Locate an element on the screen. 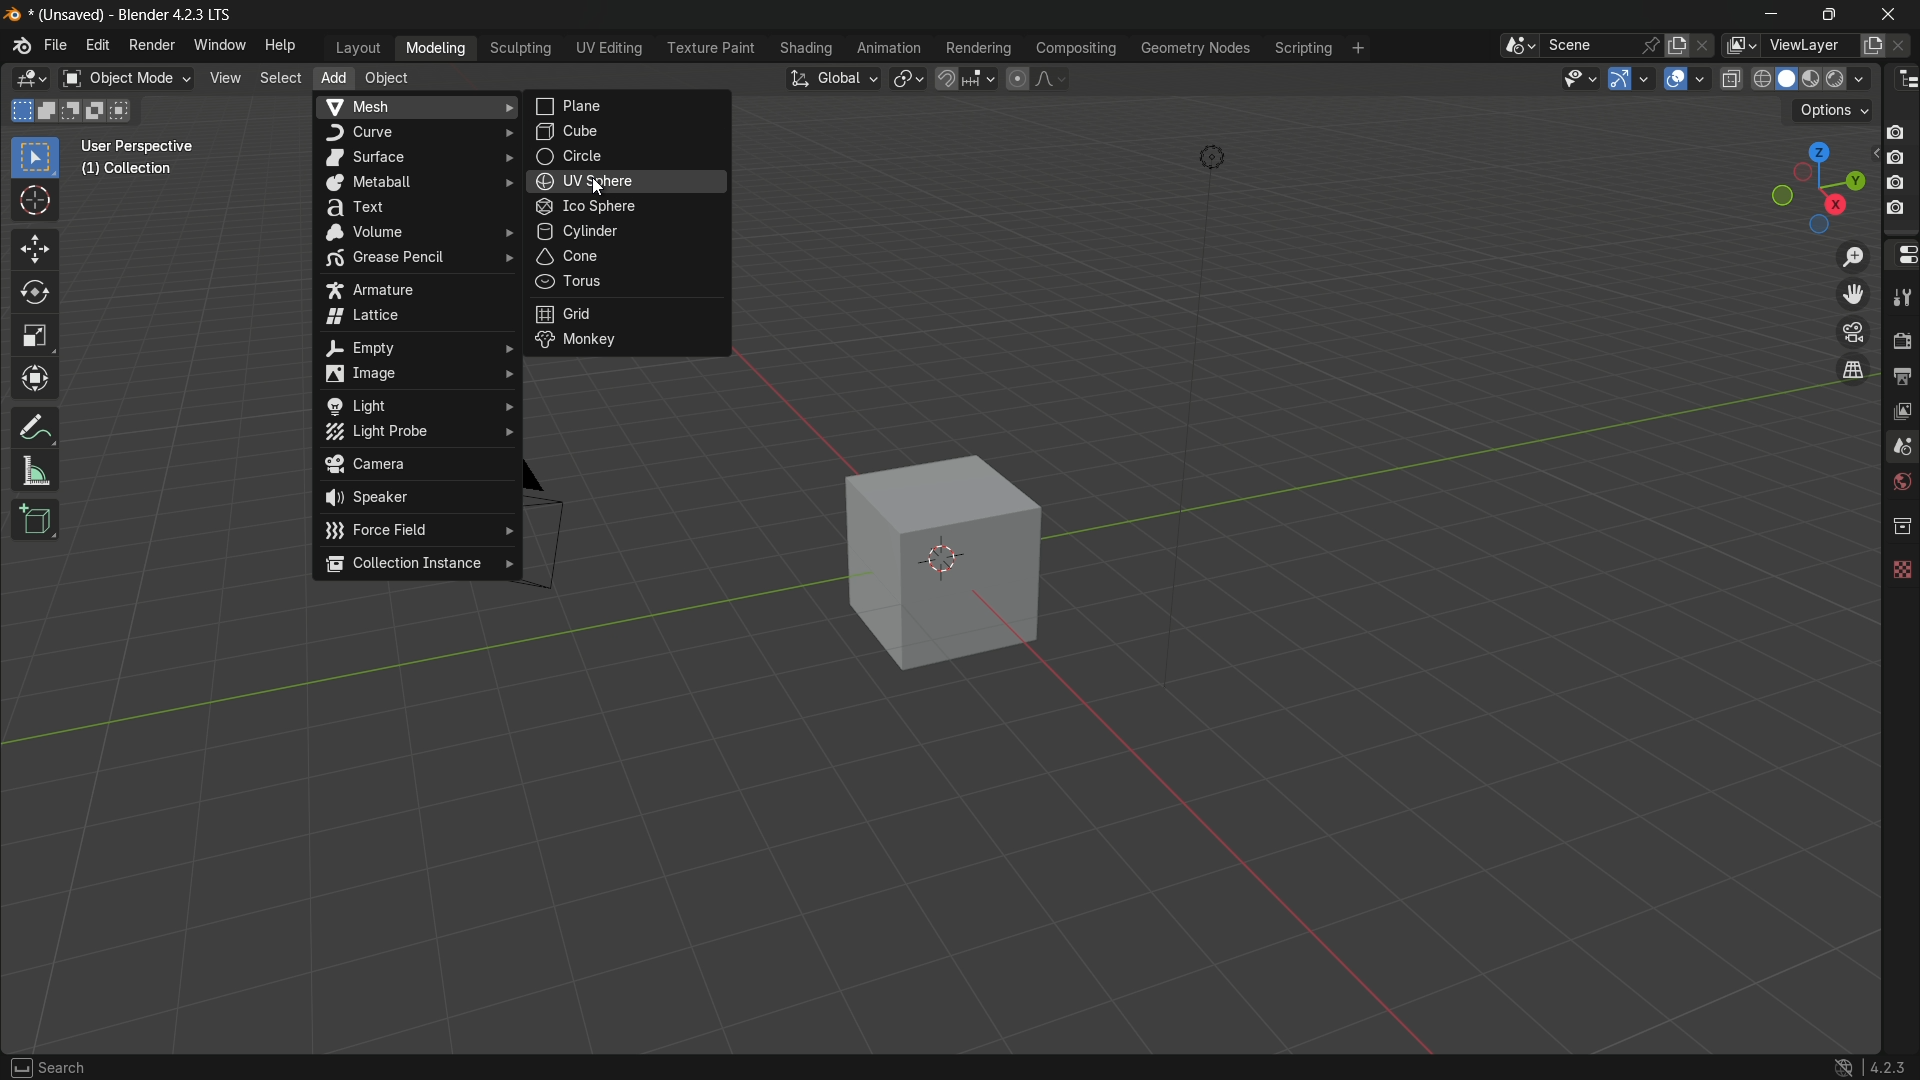 This screenshot has width=1920, height=1080. transformation orientation is located at coordinates (834, 78).